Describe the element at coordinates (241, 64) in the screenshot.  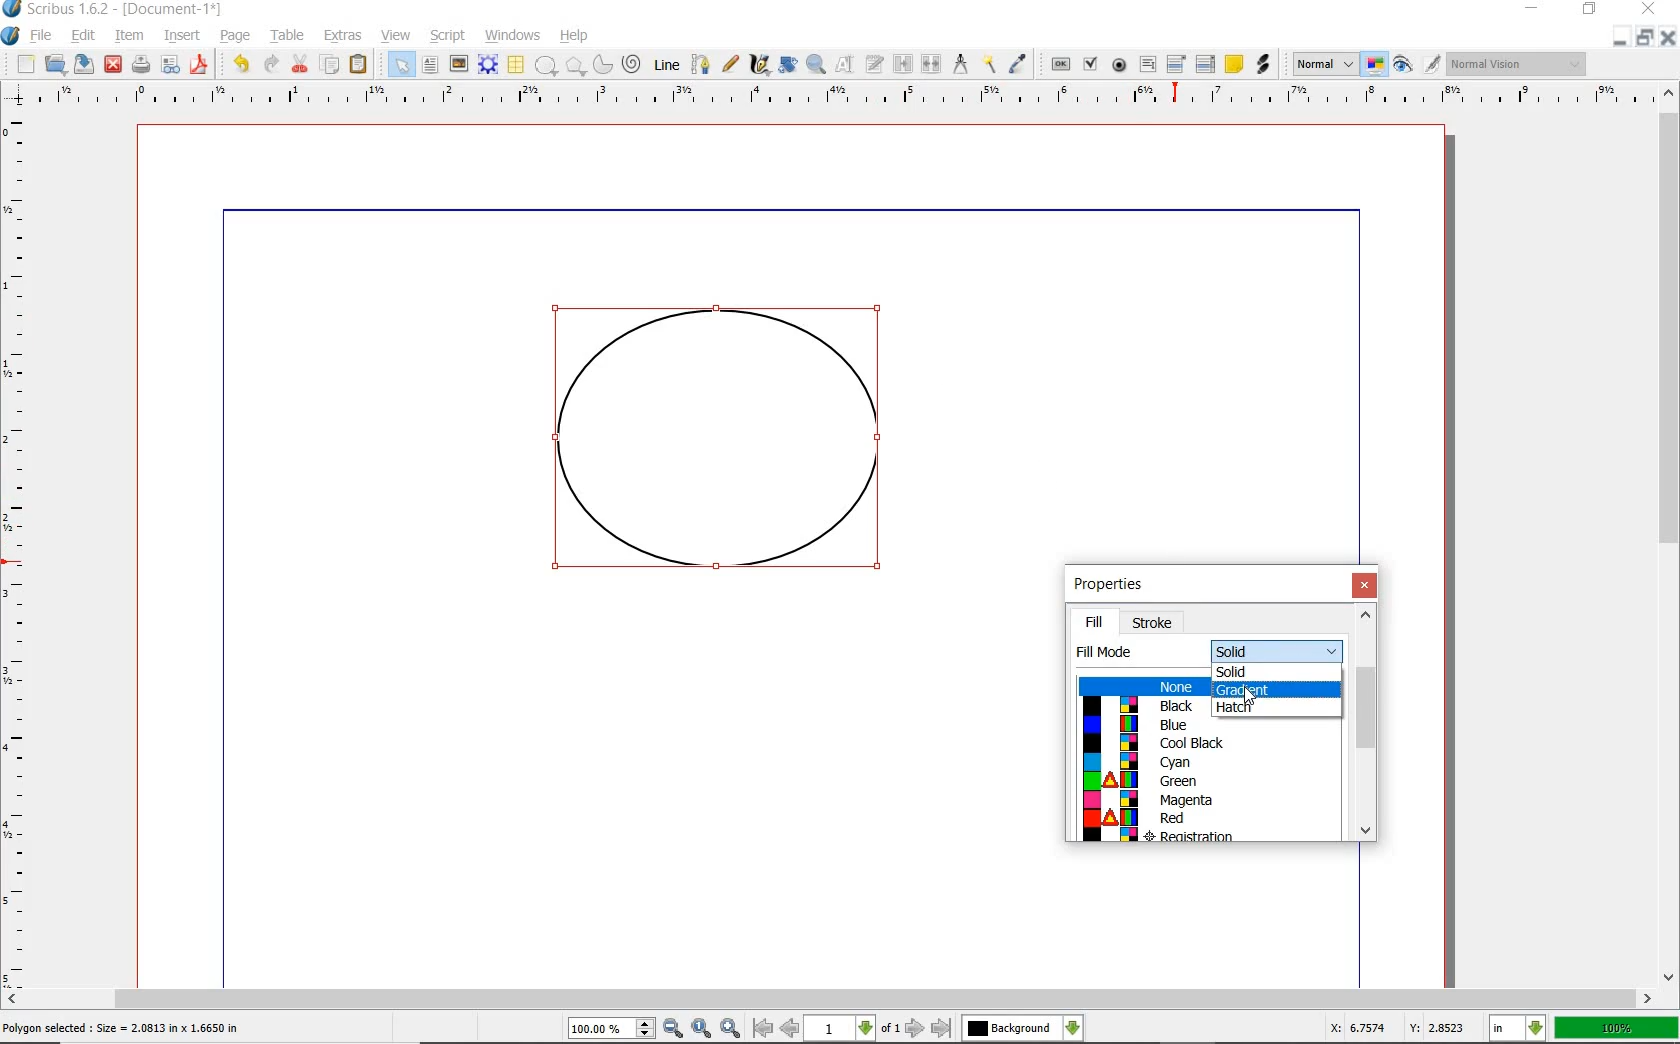
I see `UNDO` at that location.